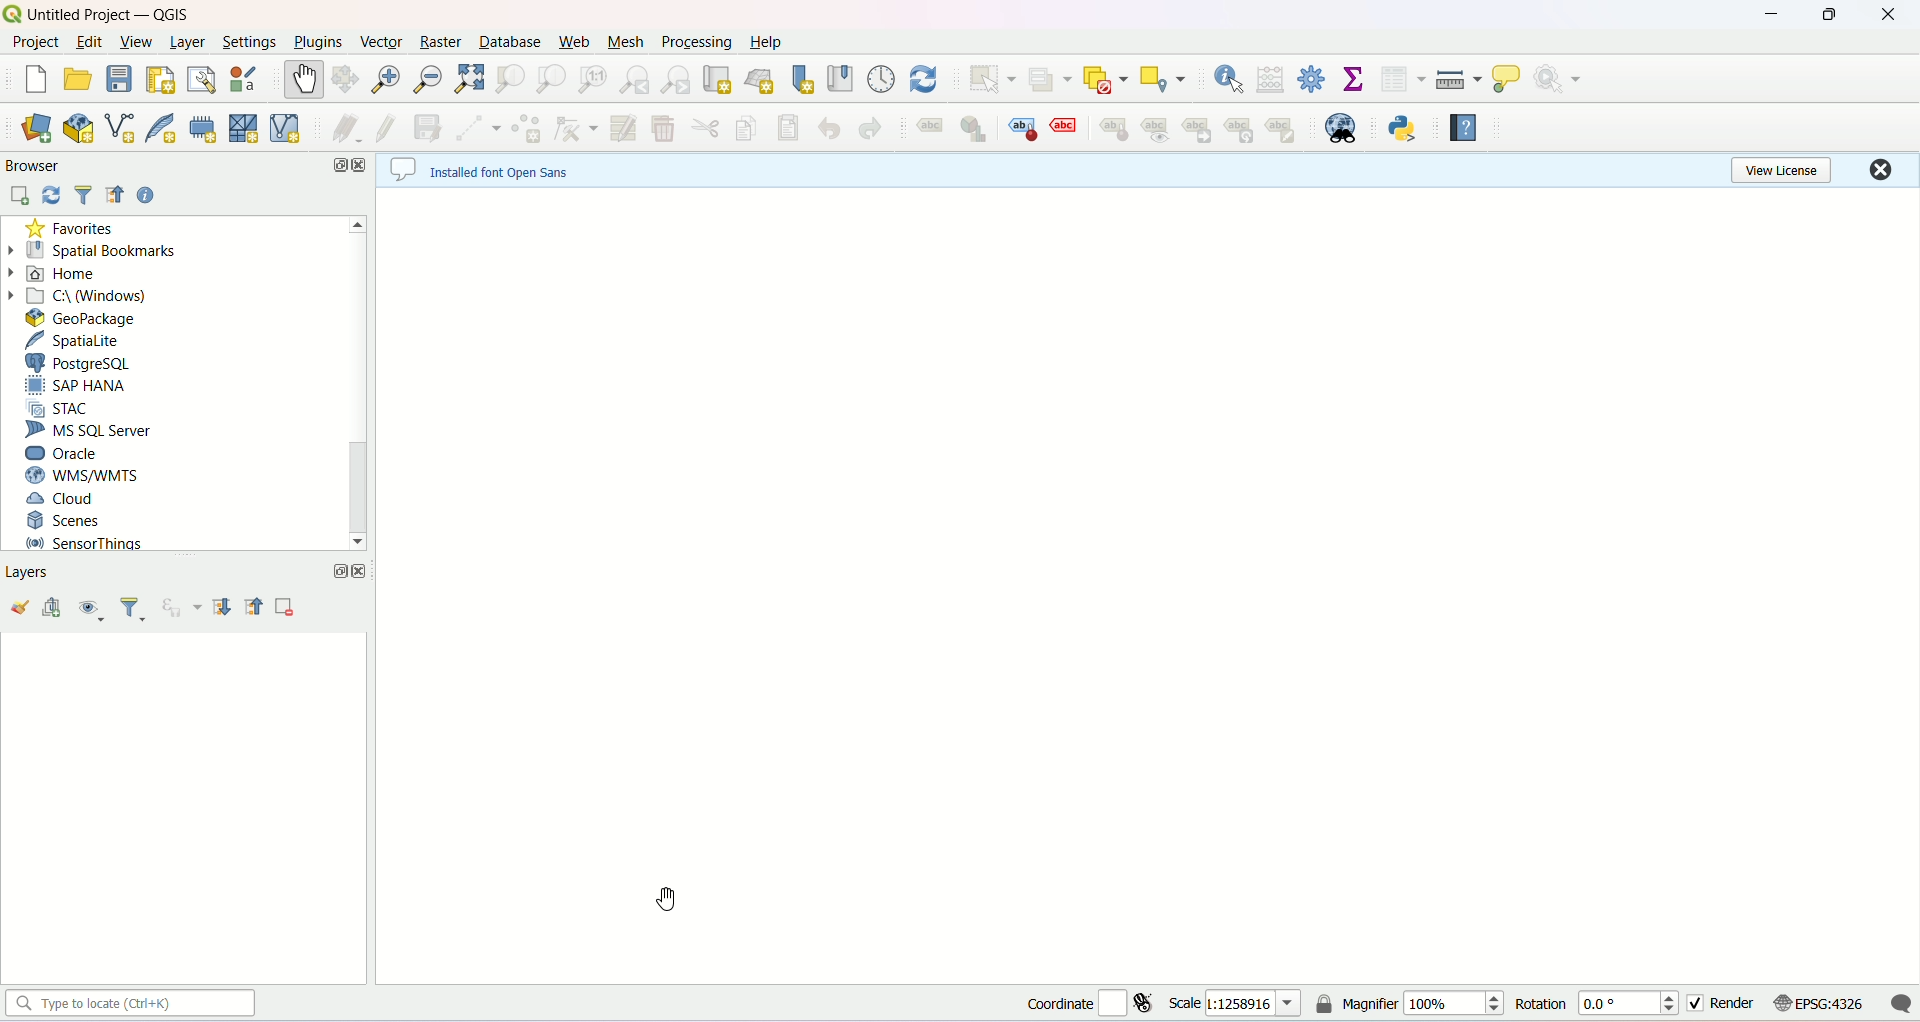 This screenshot has height=1022, width=1920. I want to click on zoom to native, so click(551, 79).